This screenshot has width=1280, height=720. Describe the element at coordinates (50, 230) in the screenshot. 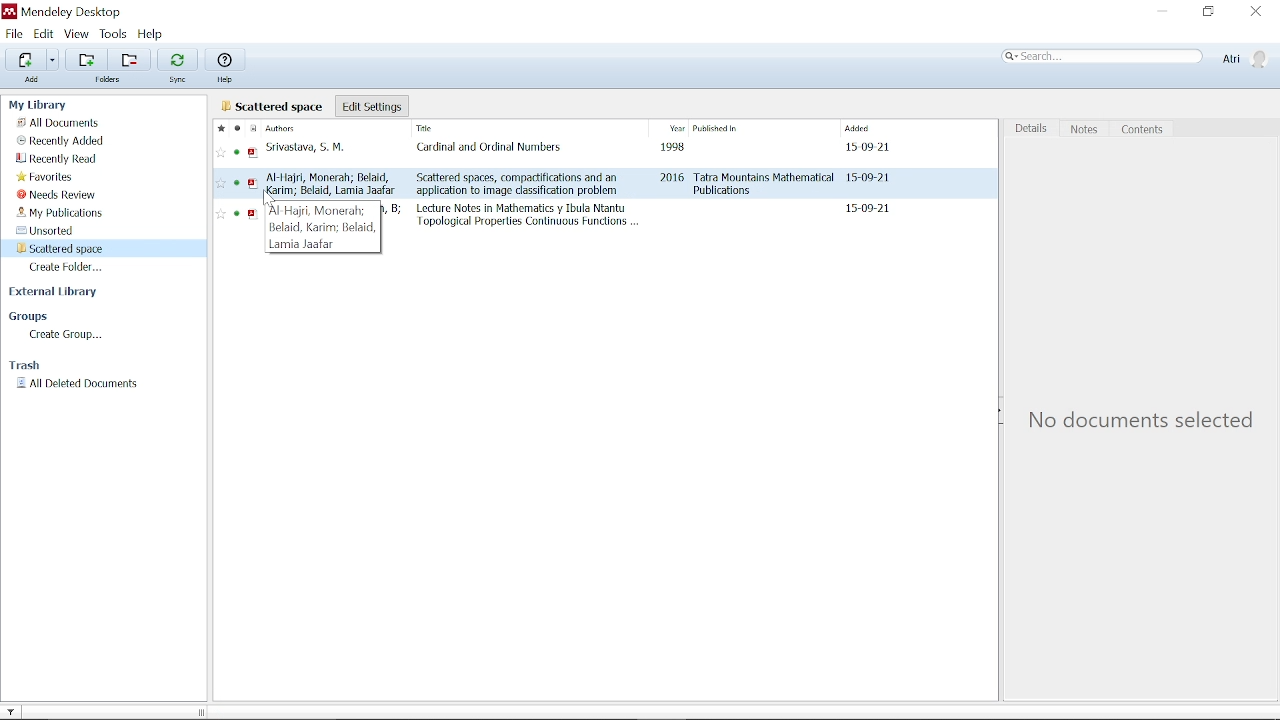

I see `Unsorted` at that location.